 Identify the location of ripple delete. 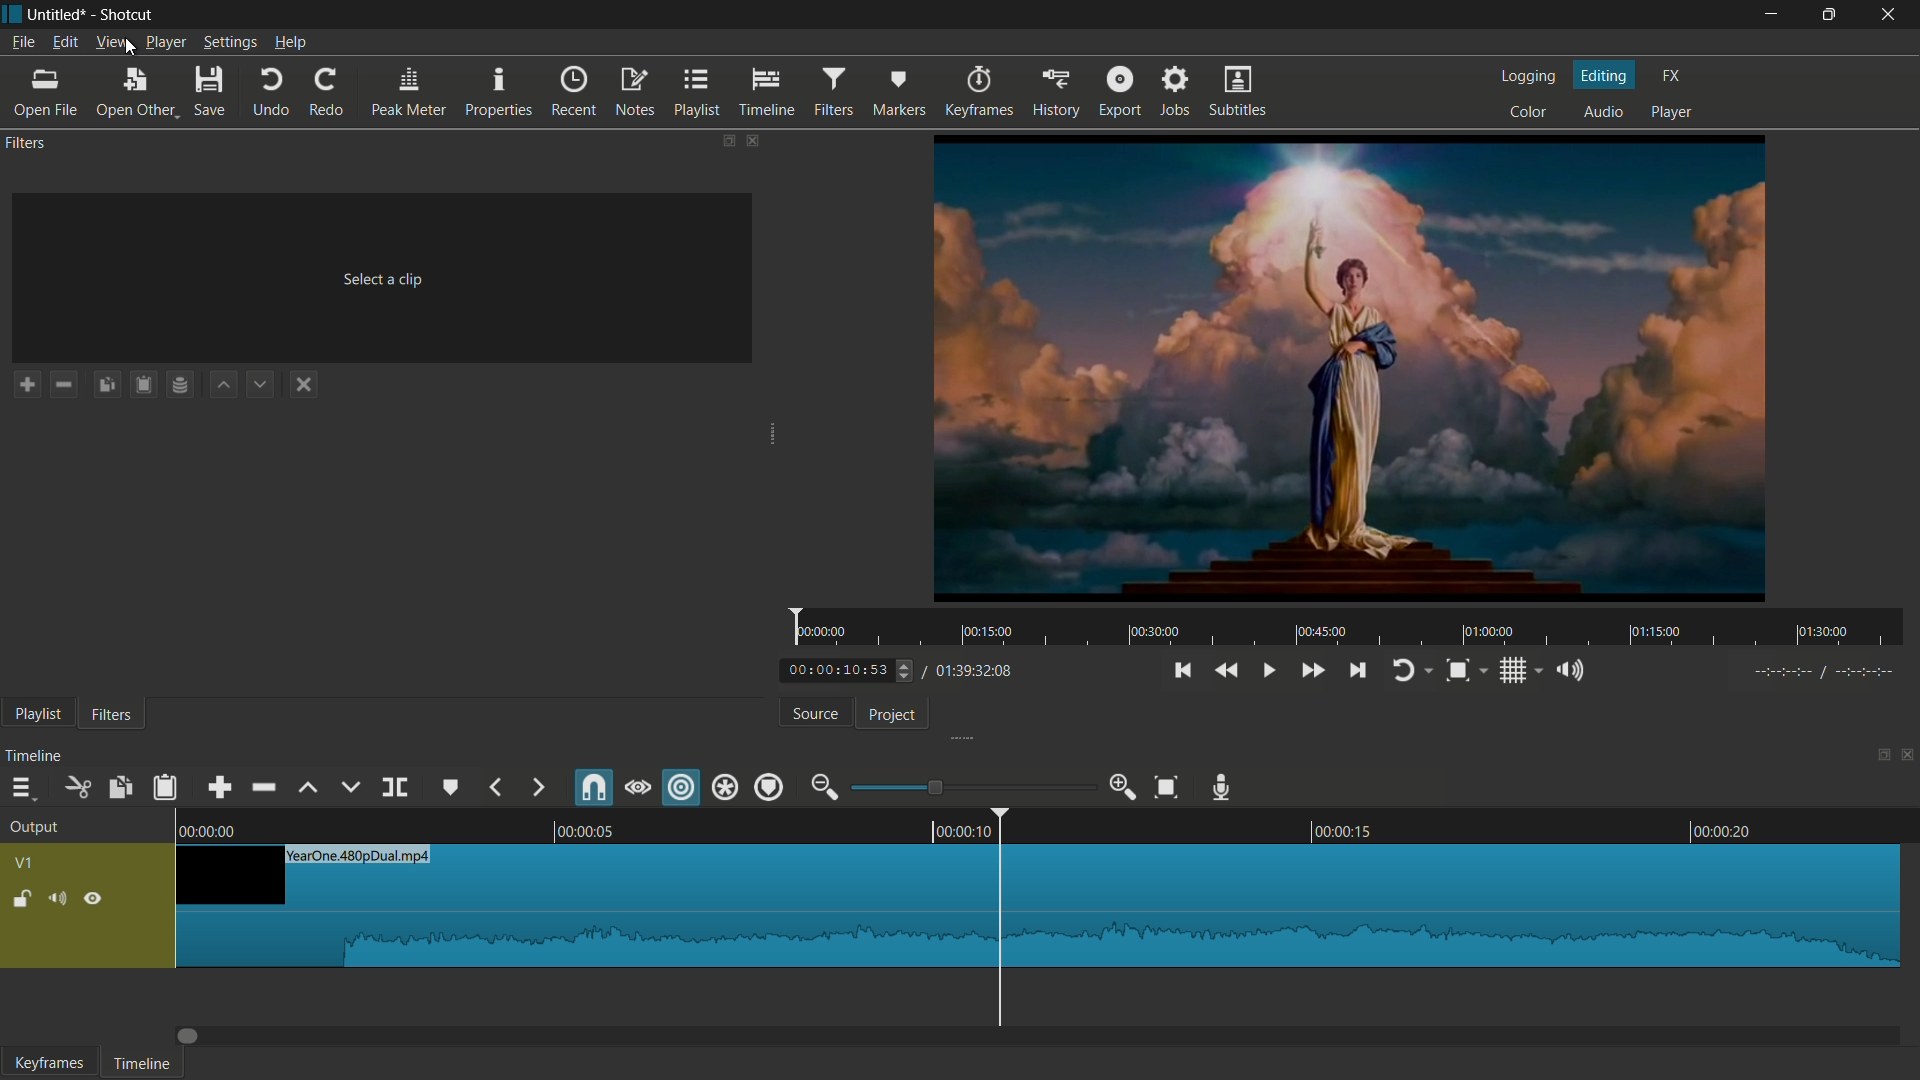
(262, 788).